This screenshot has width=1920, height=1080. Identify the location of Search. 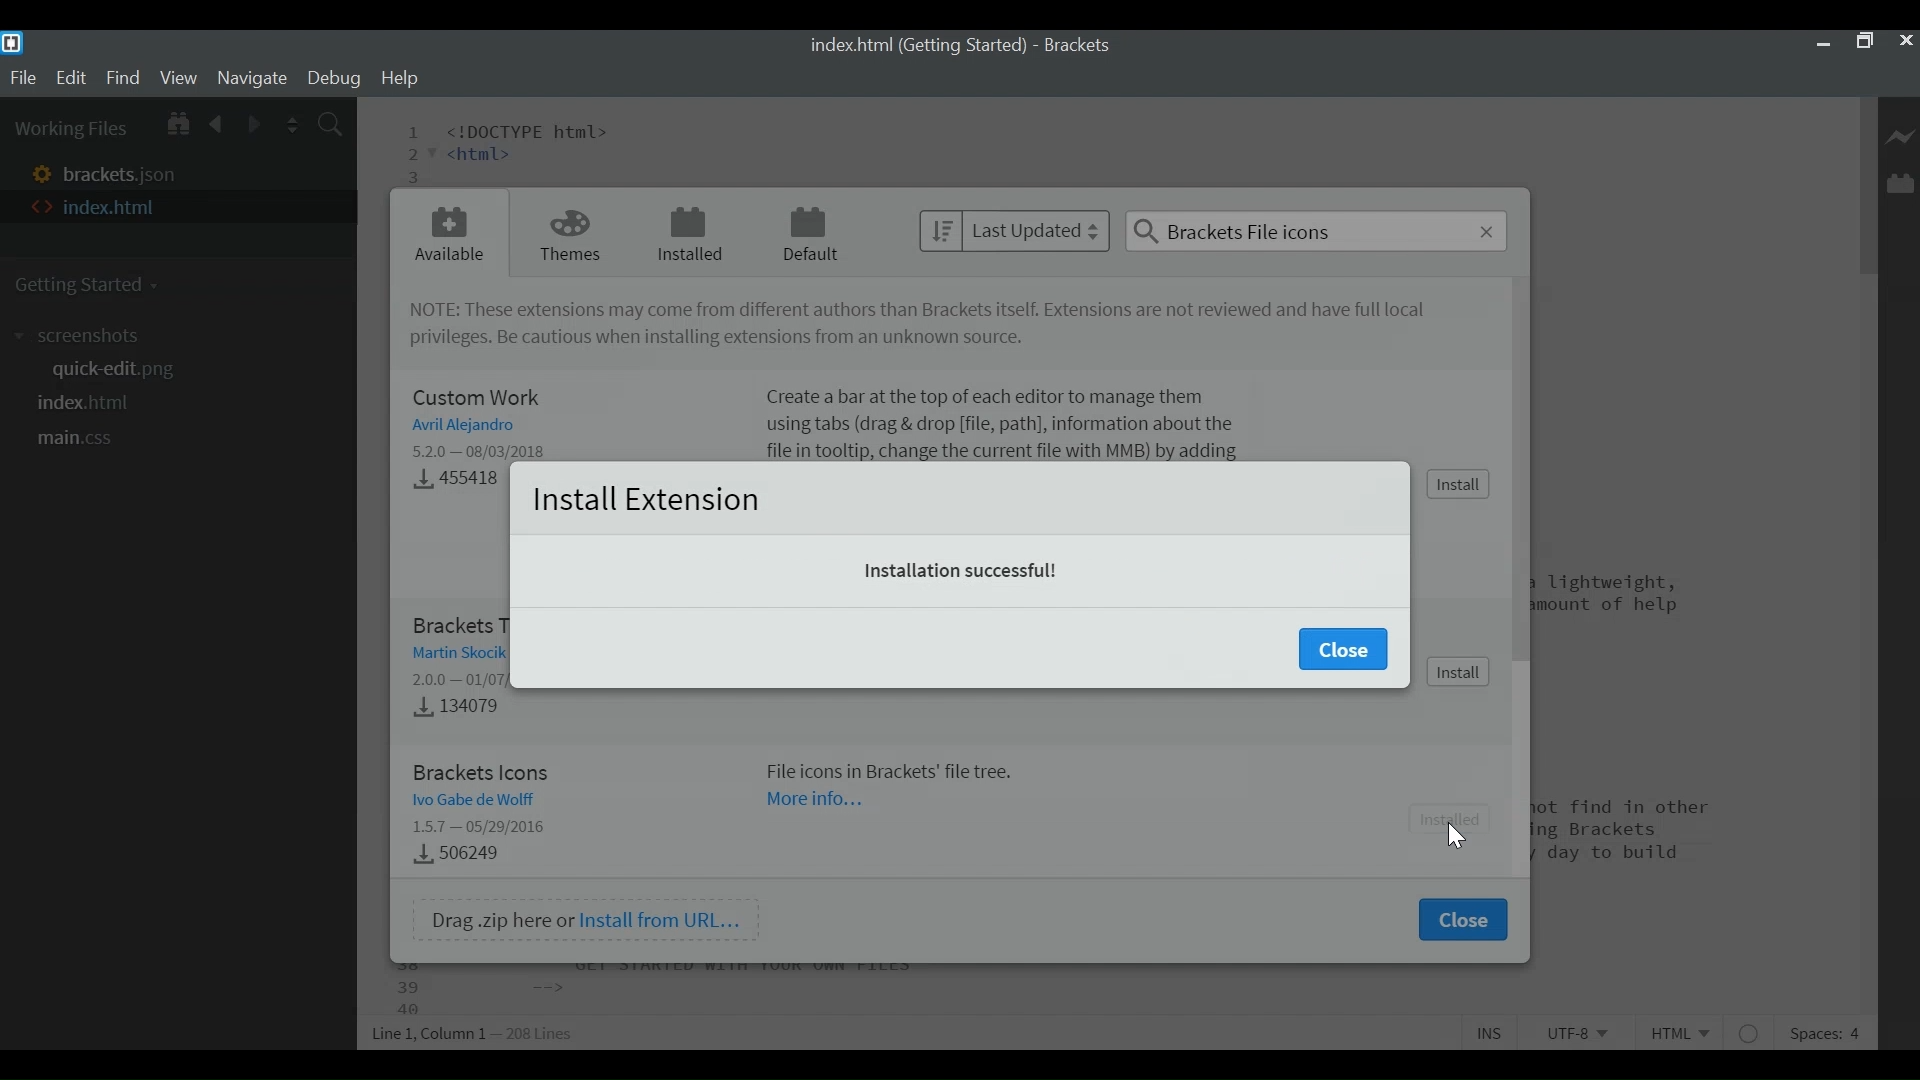
(1316, 230).